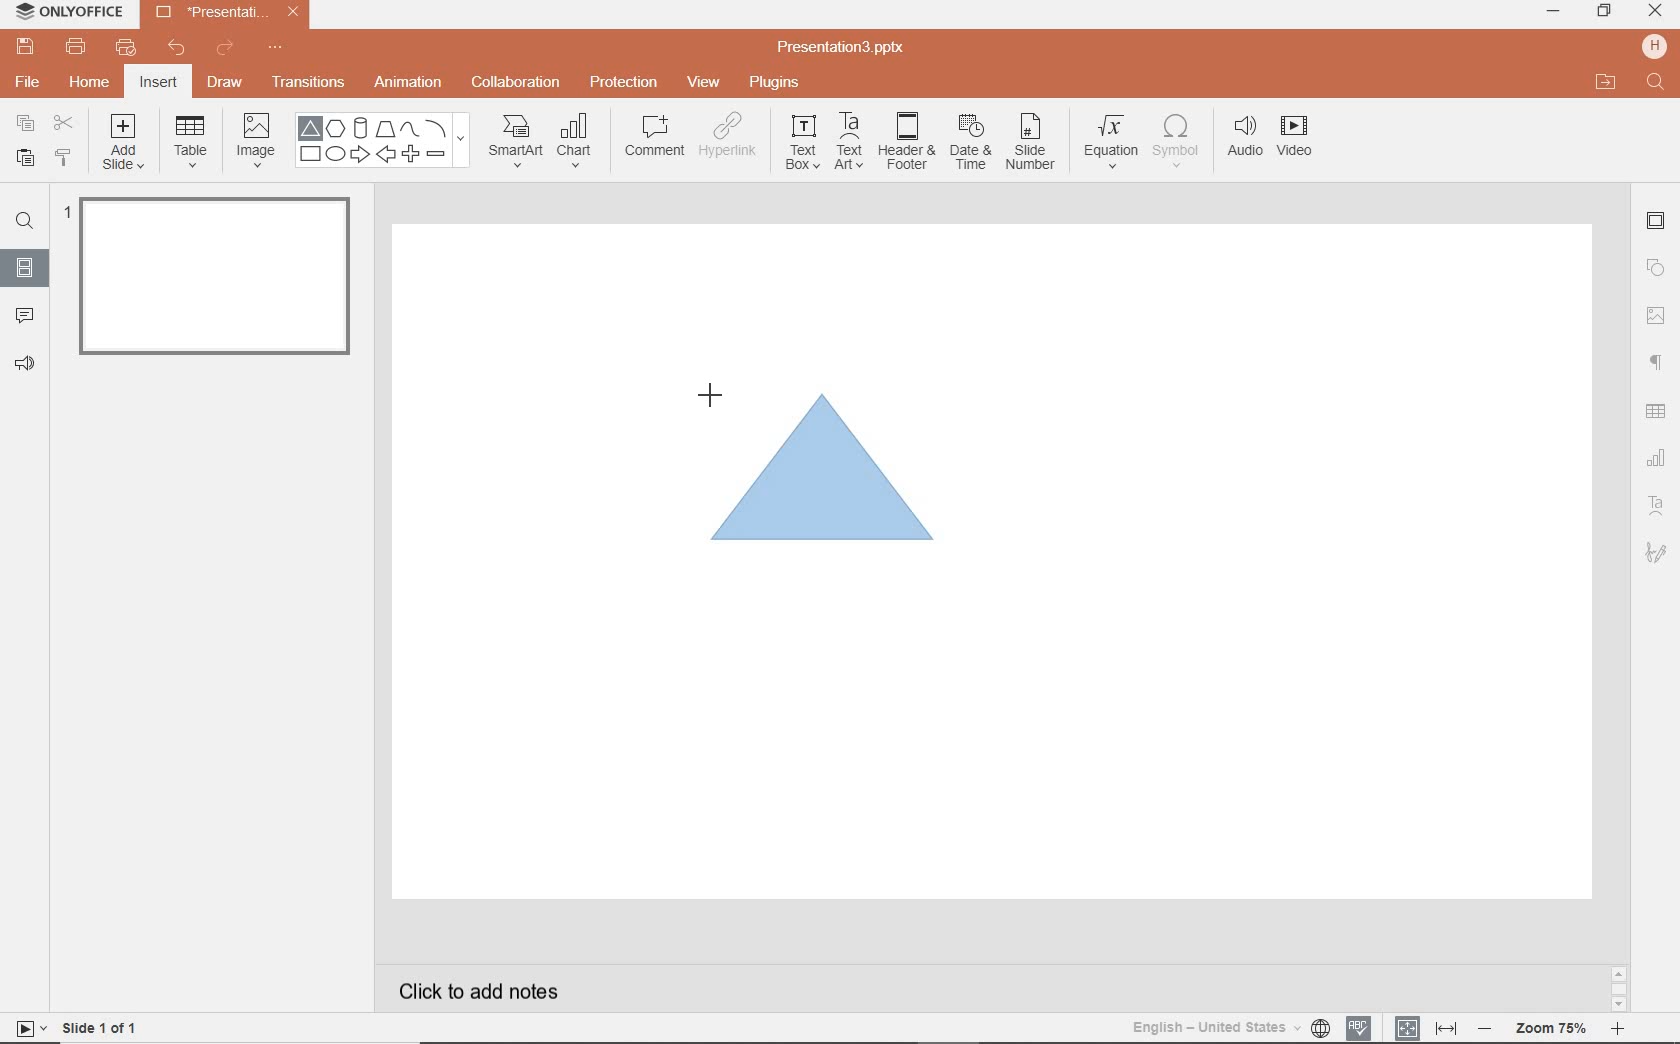  Describe the element at coordinates (1656, 411) in the screenshot. I see `TABLE SETTINGS` at that location.